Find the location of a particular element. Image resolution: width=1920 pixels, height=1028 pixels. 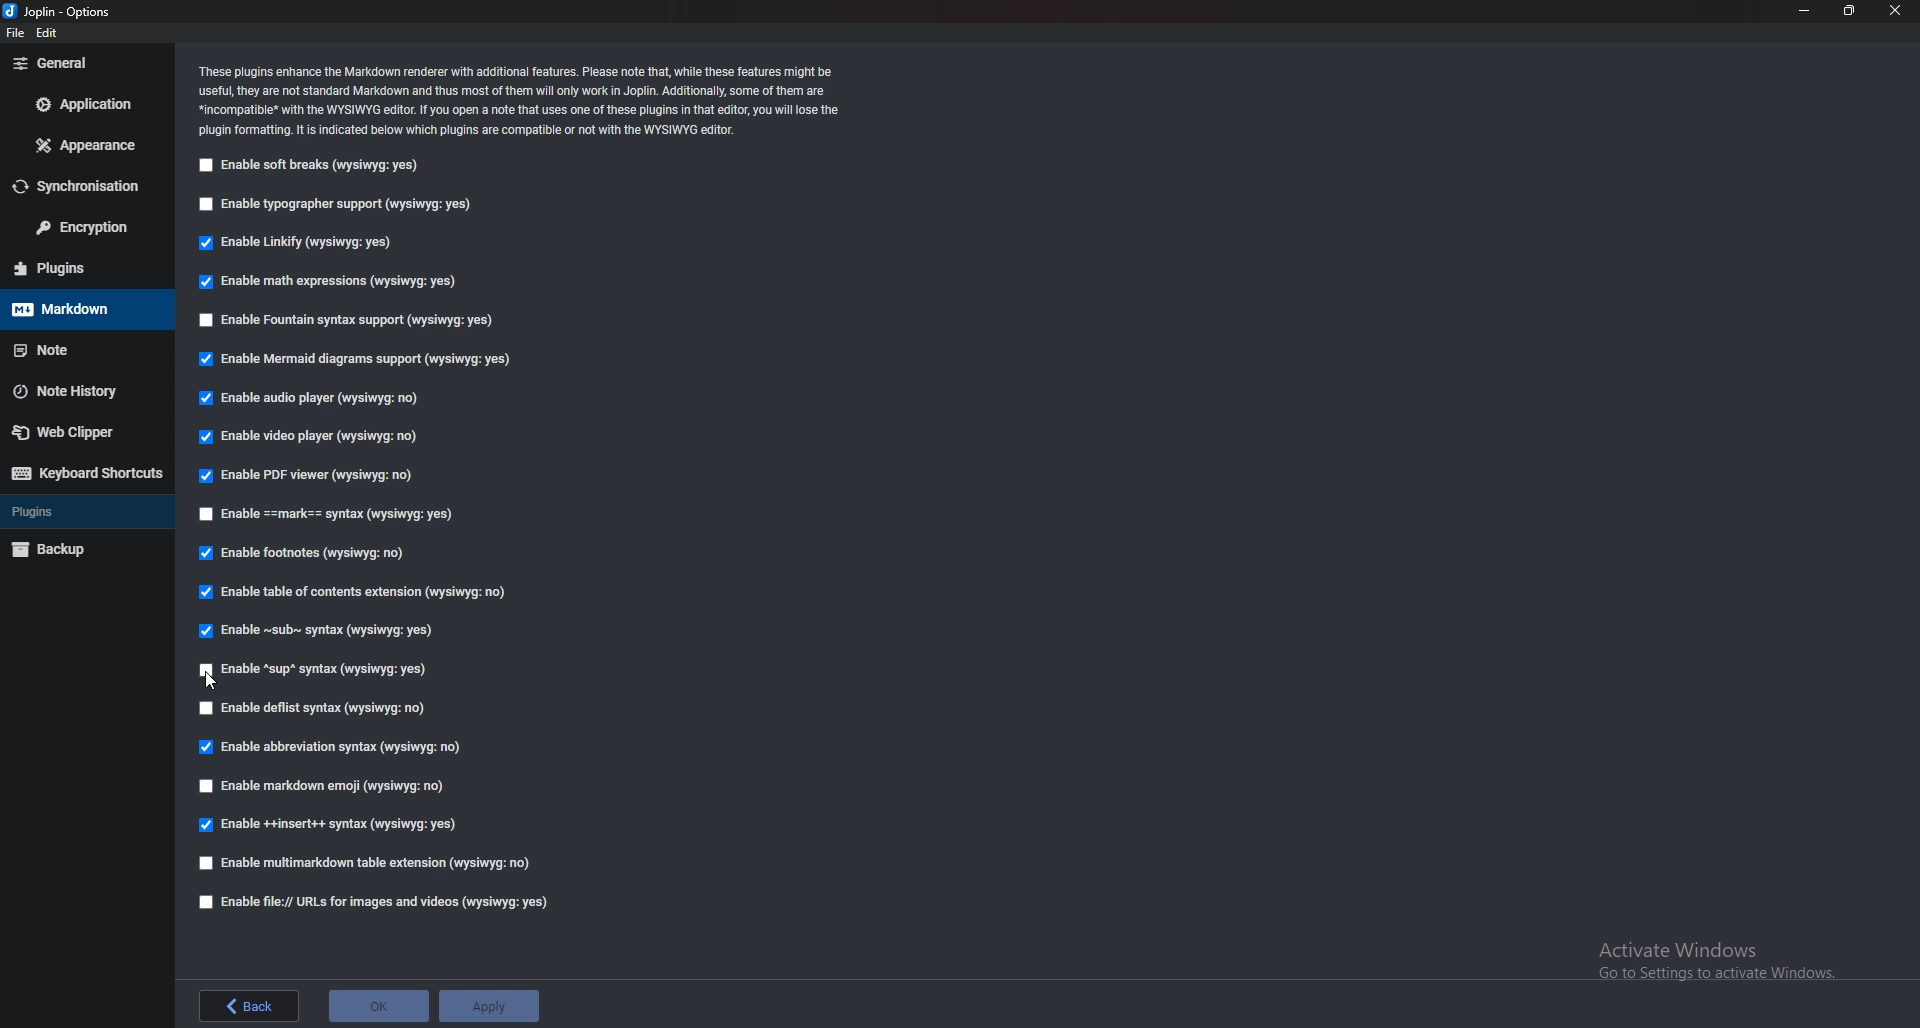

Note history is located at coordinates (74, 393).